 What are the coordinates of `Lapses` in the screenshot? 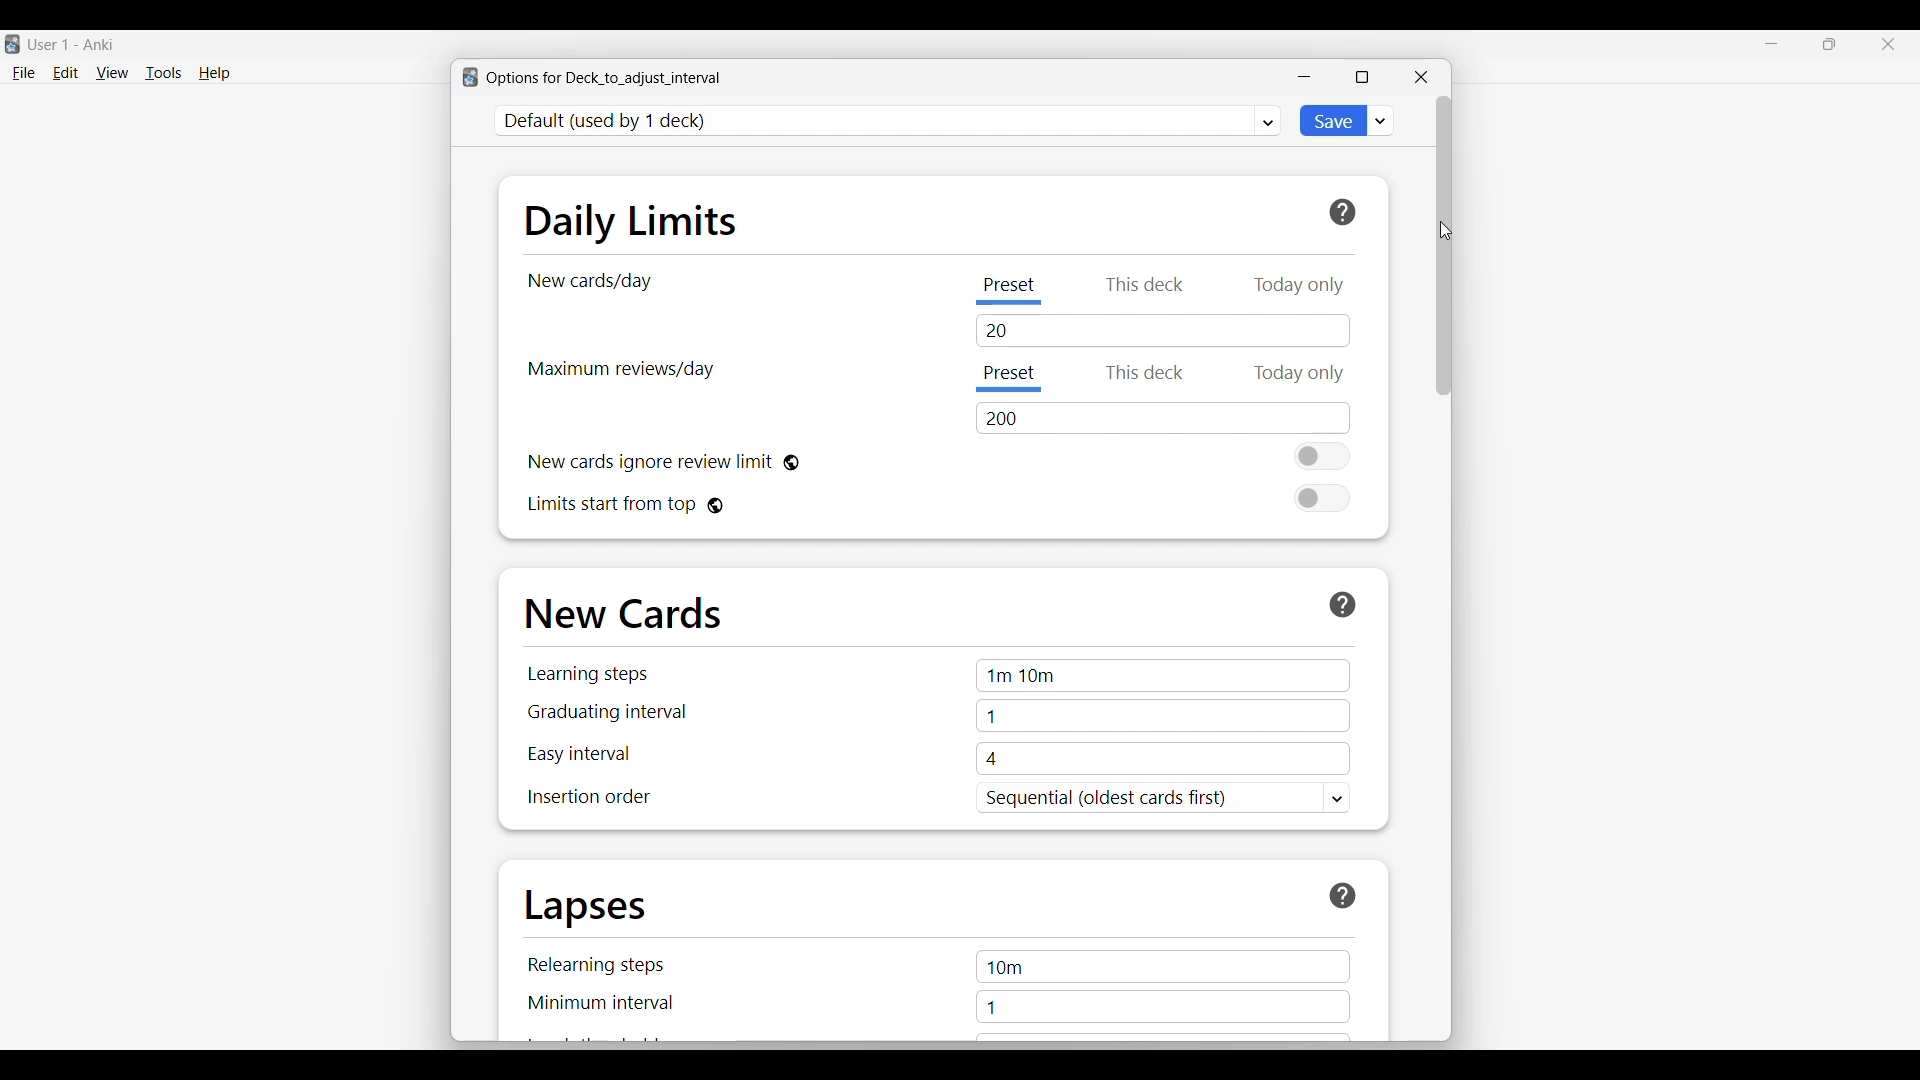 It's located at (586, 909).